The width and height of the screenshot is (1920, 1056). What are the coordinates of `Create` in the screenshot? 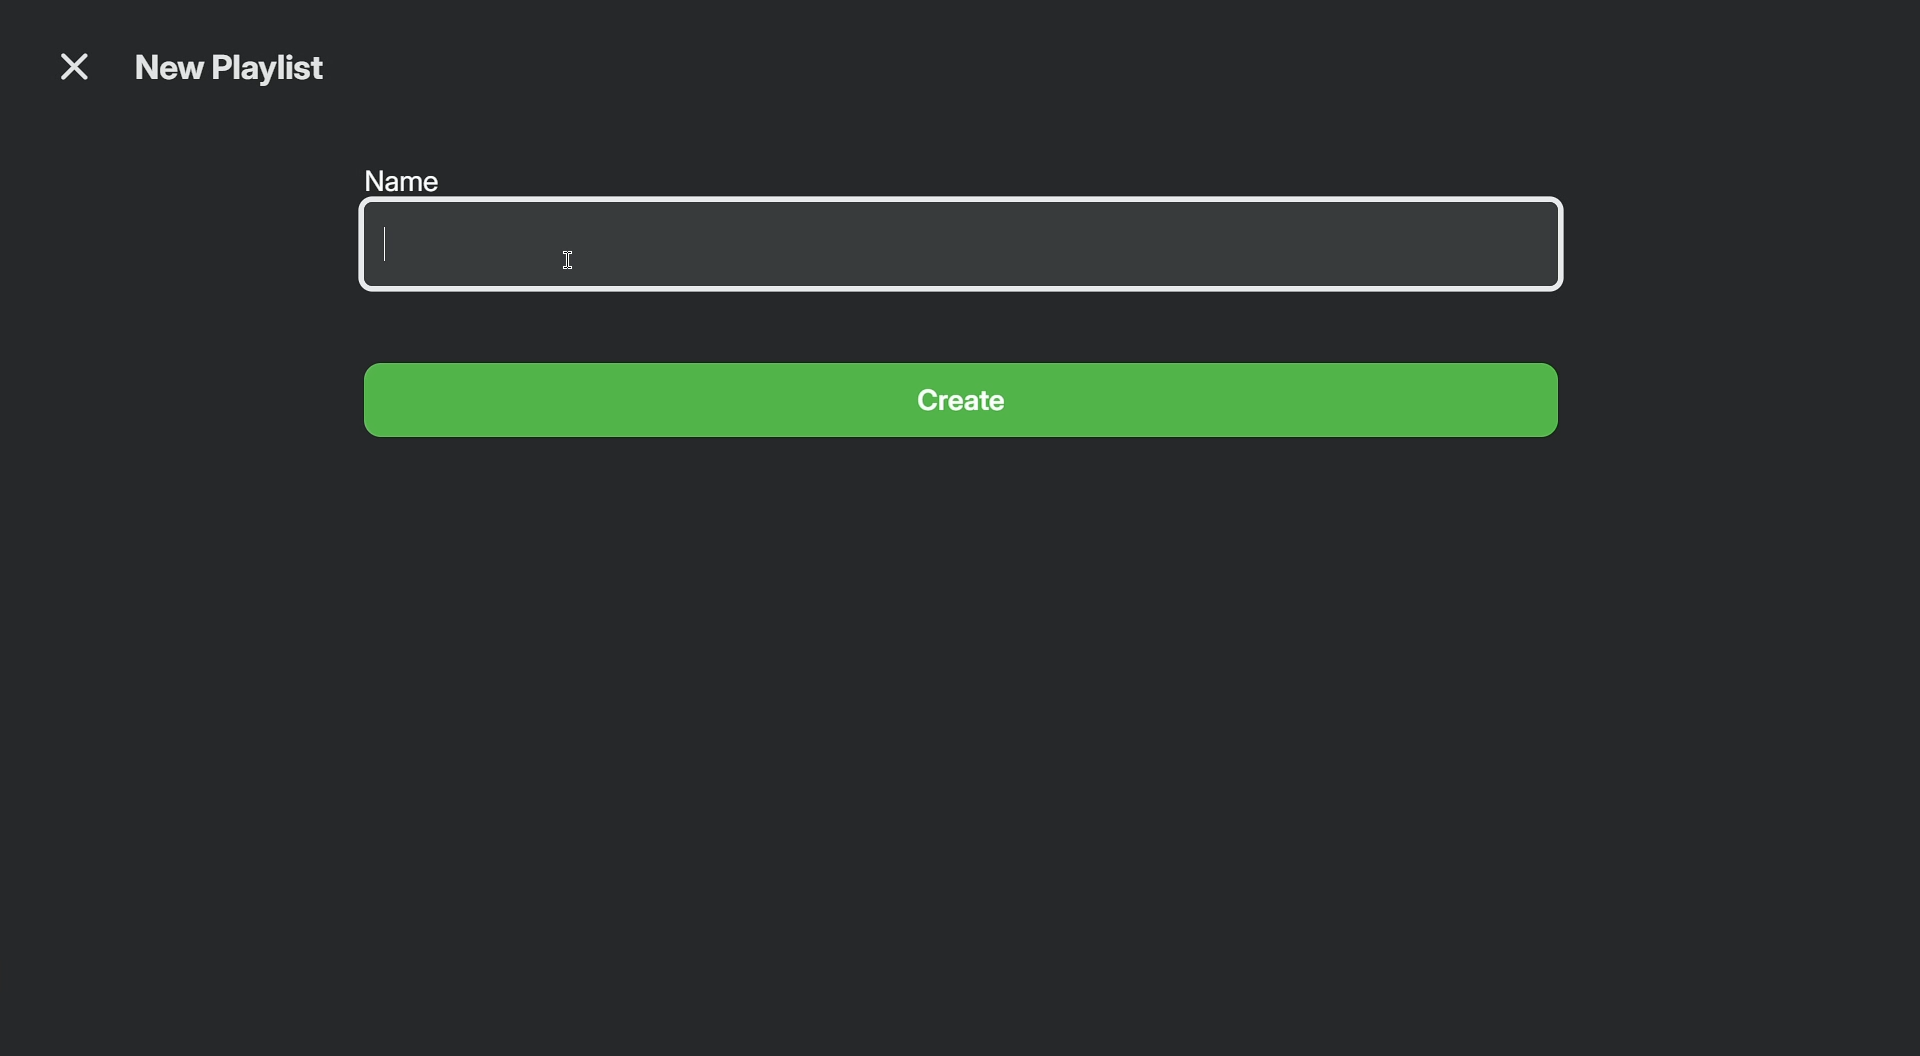 It's located at (965, 405).